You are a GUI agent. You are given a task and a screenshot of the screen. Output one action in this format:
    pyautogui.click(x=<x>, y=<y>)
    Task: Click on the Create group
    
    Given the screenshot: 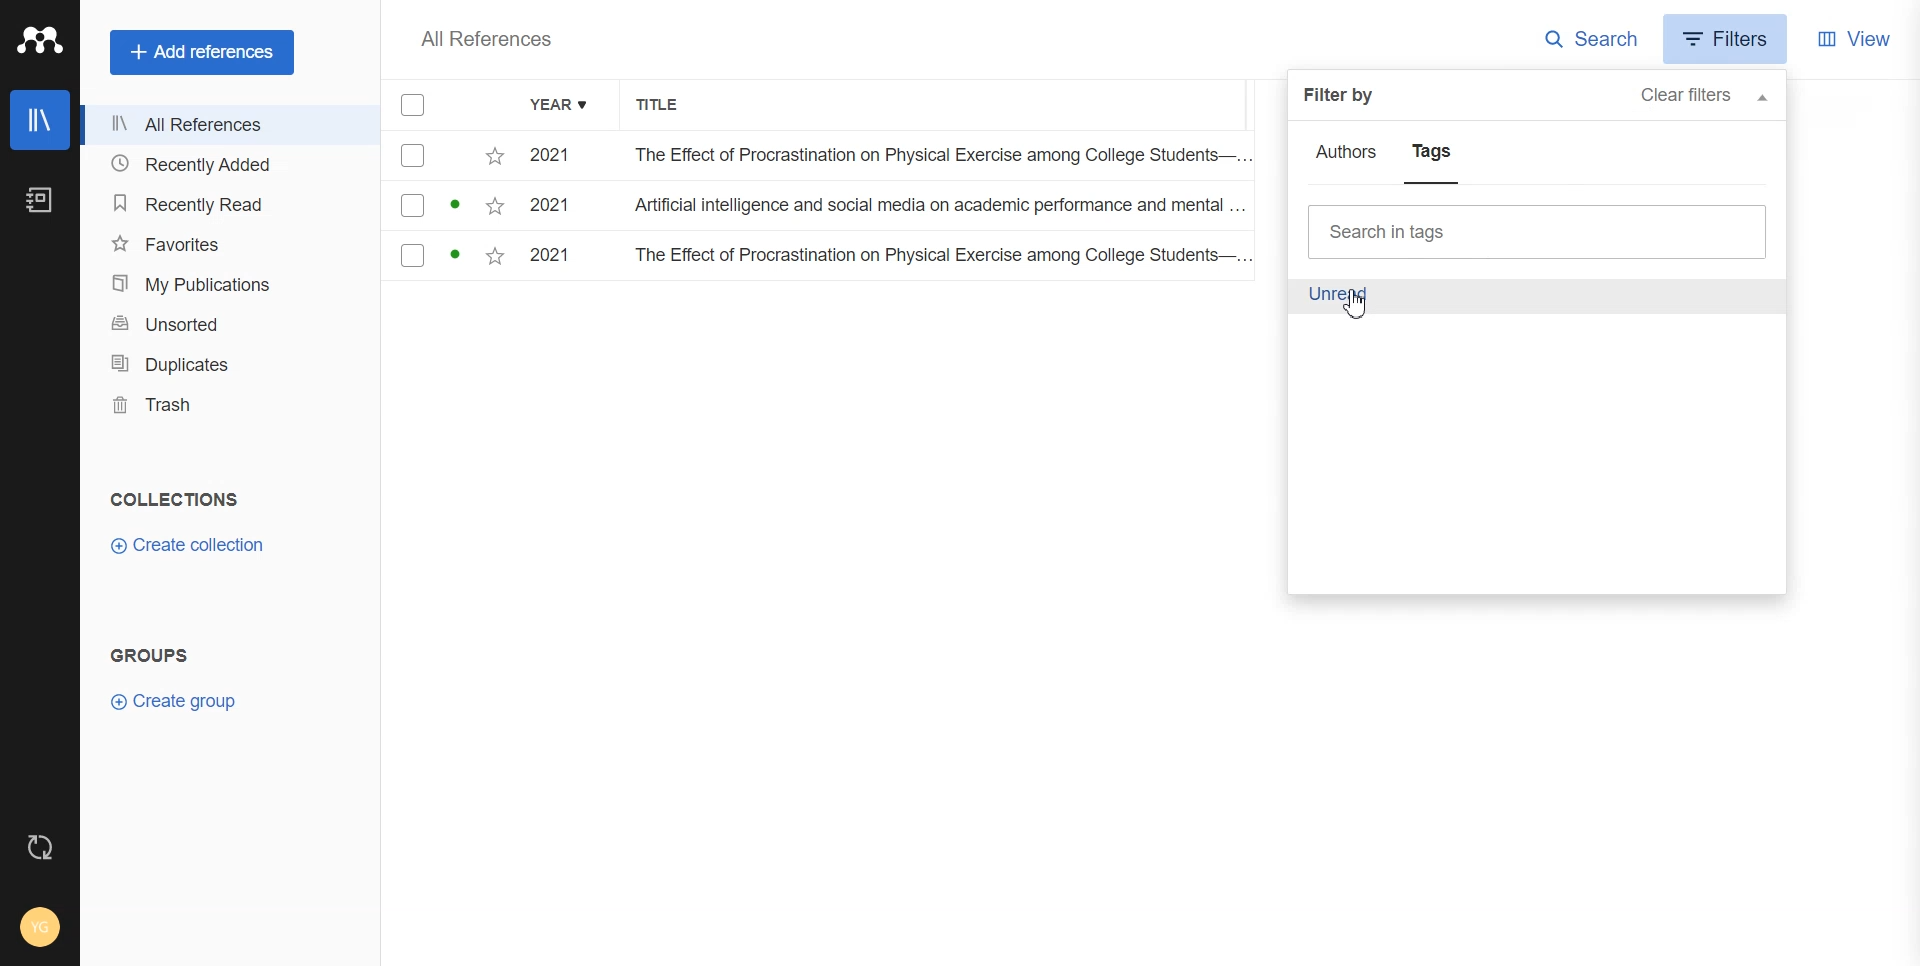 What is the action you would take?
    pyautogui.click(x=173, y=701)
    